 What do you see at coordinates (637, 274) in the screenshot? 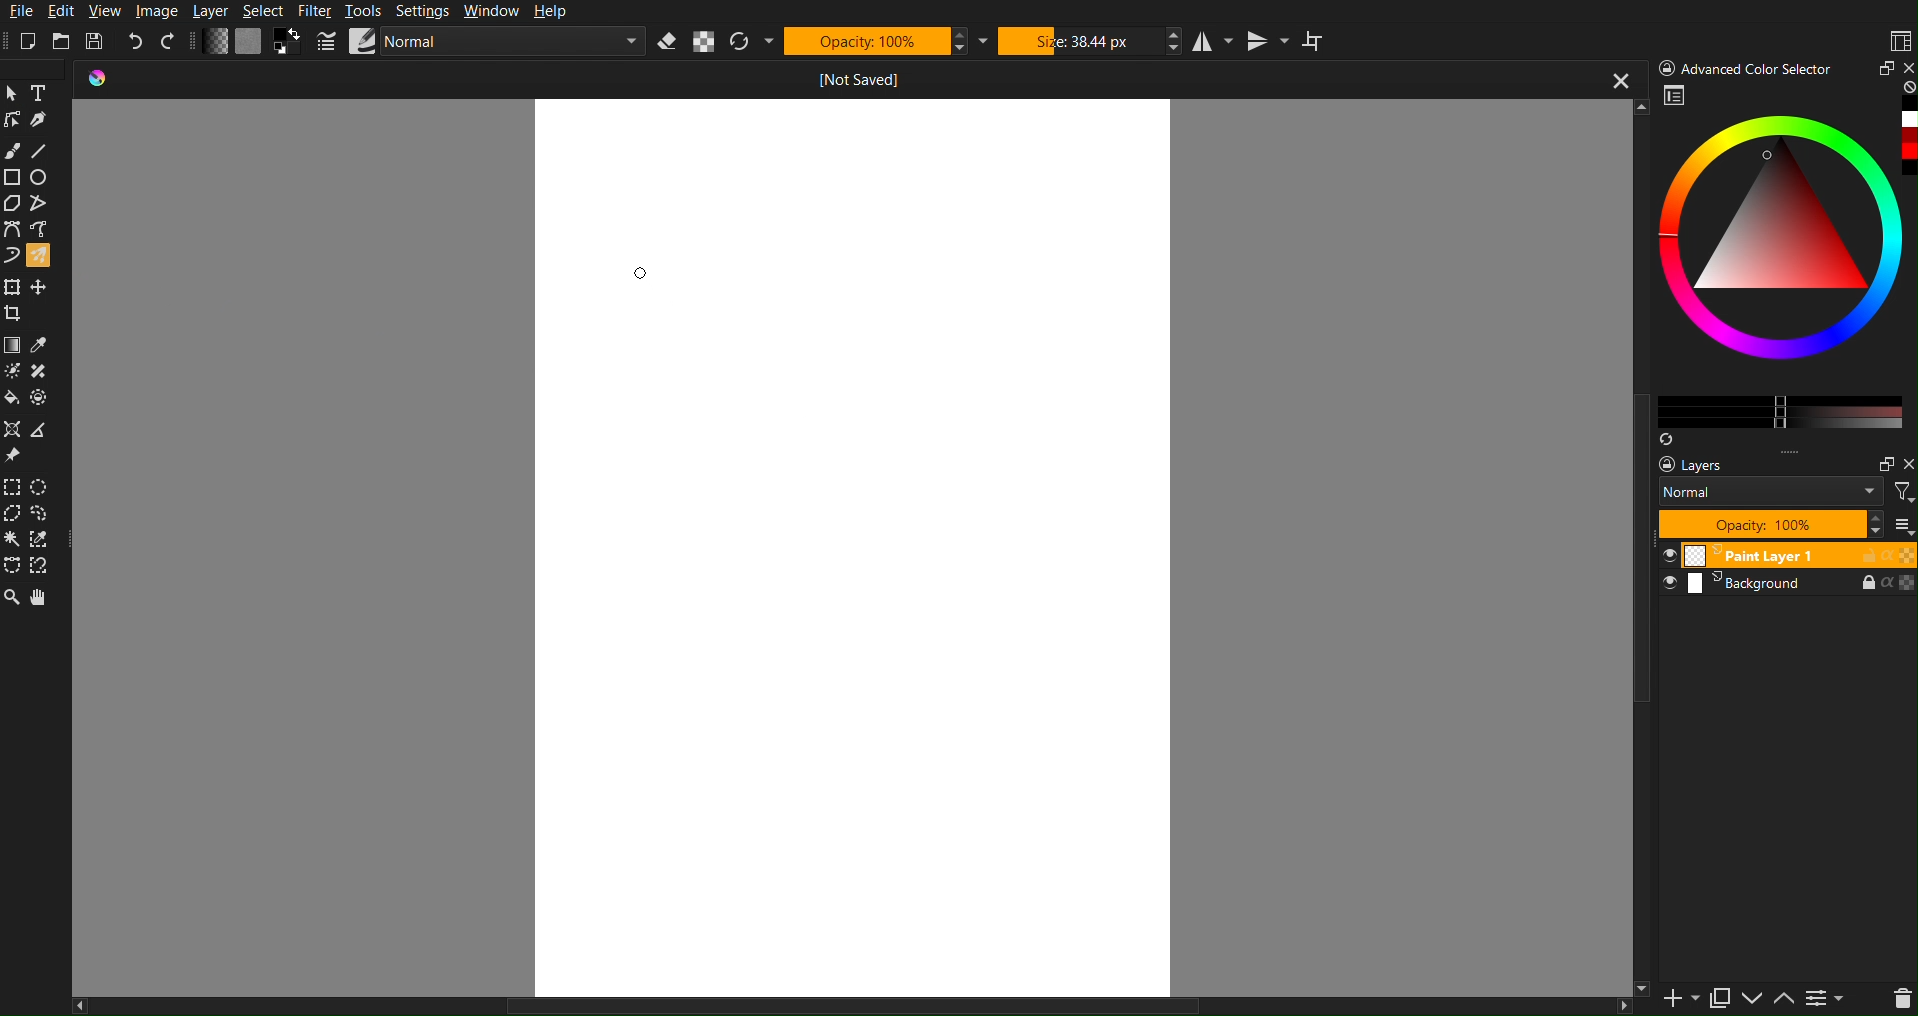
I see `Cursor` at bounding box center [637, 274].